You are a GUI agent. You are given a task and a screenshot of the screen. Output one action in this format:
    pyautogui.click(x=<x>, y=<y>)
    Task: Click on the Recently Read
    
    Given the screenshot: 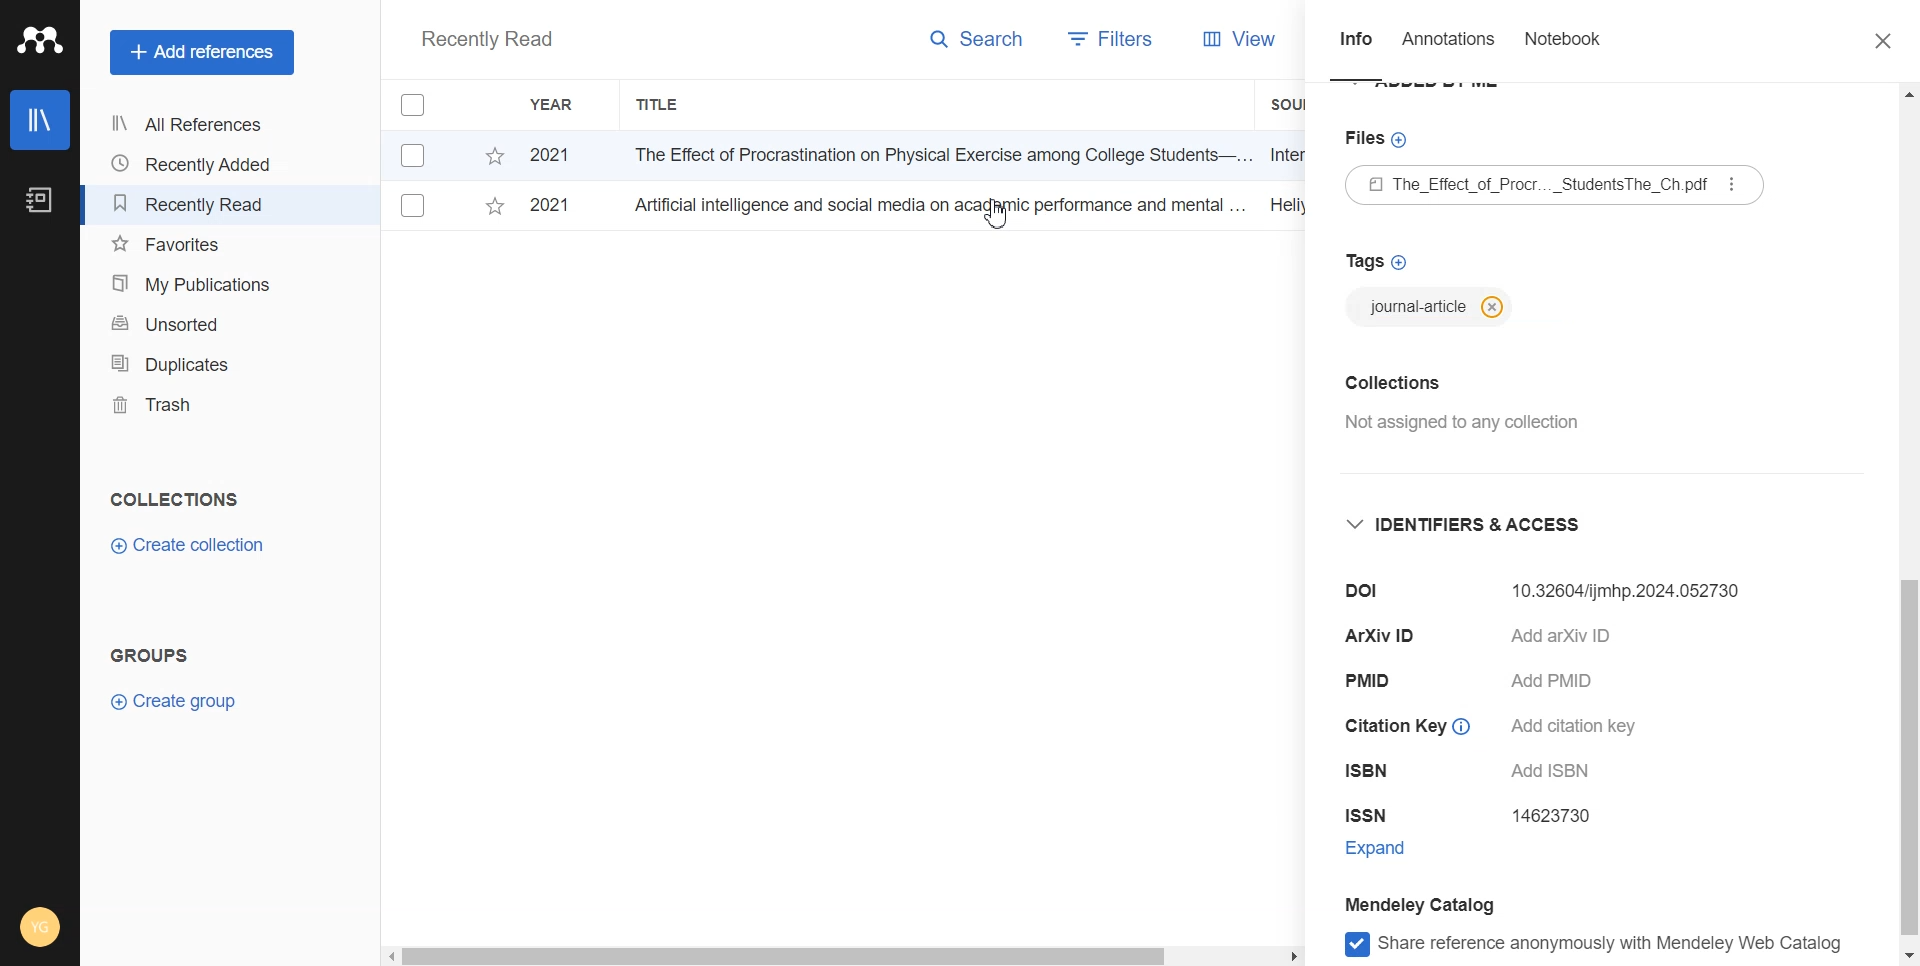 What is the action you would take?
    pyautogui.click(x=195, y=204)
    